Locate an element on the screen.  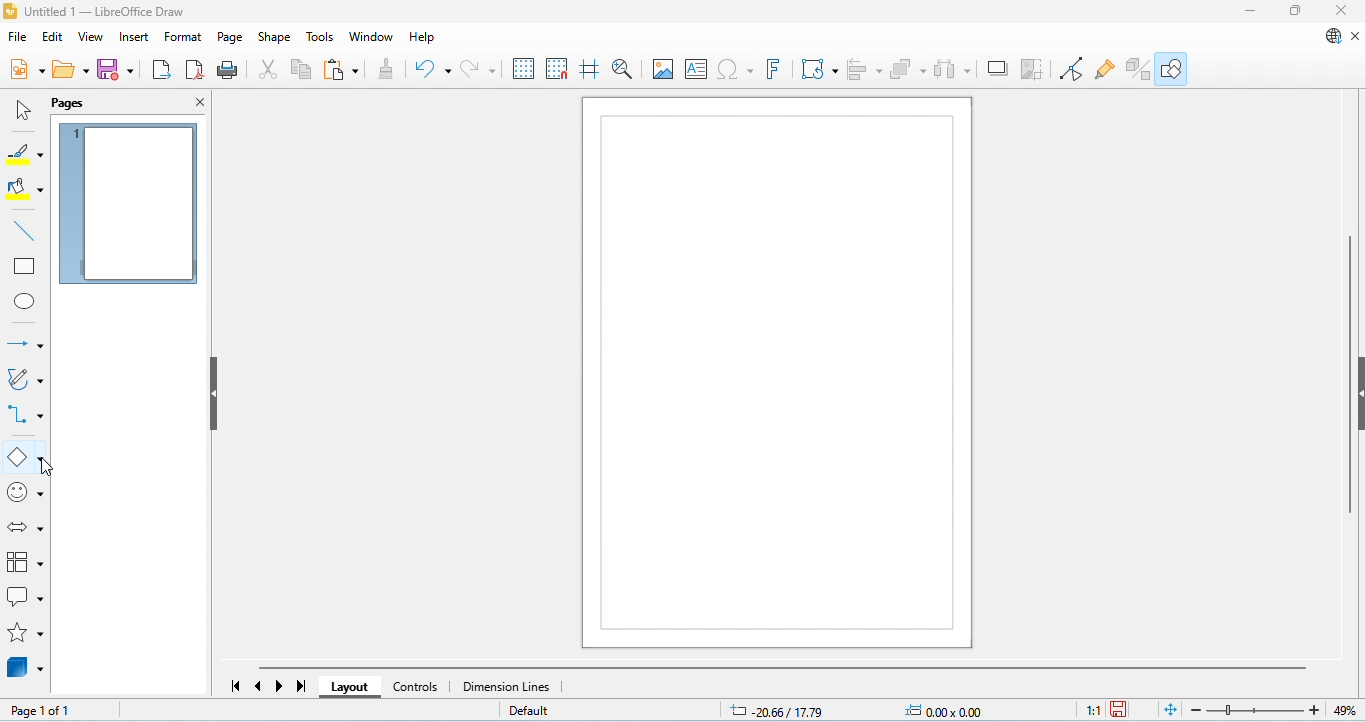
maximize is located at coordinates (1293, 12).